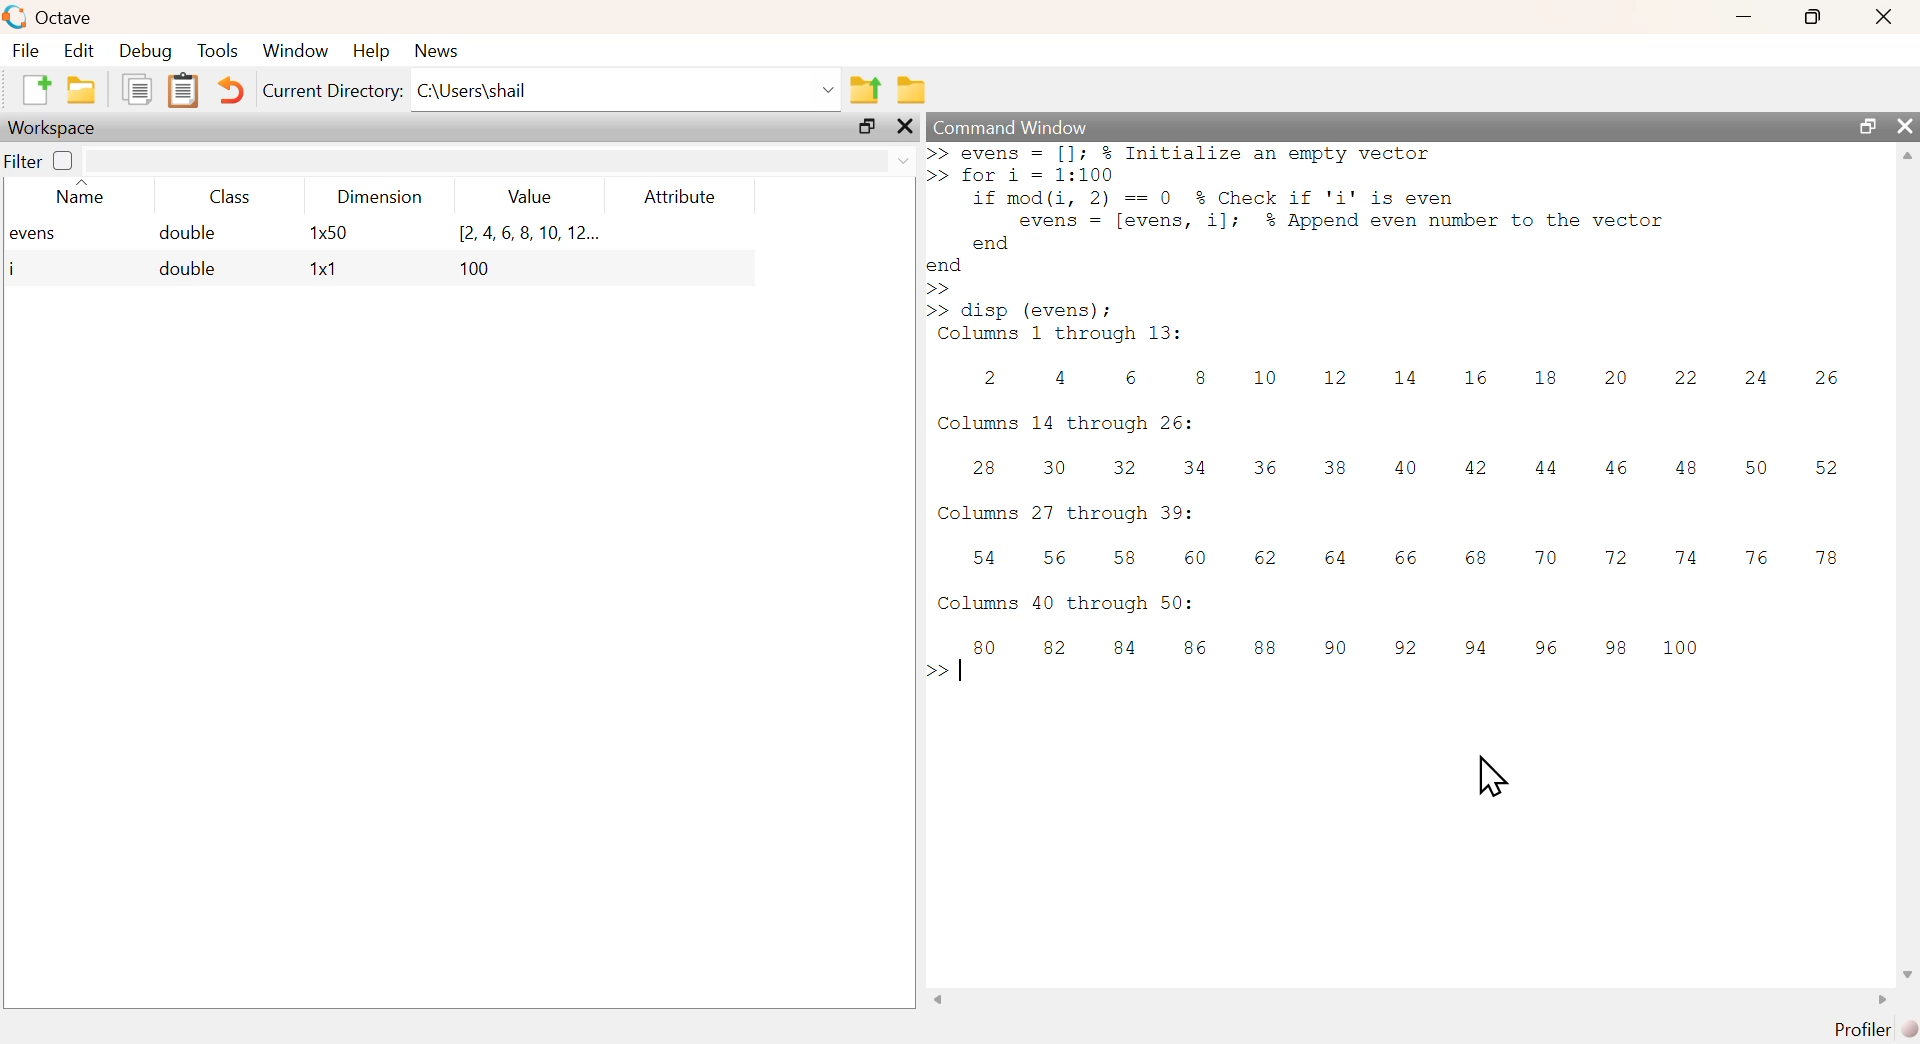  I want to click on window, so click(297, 51).